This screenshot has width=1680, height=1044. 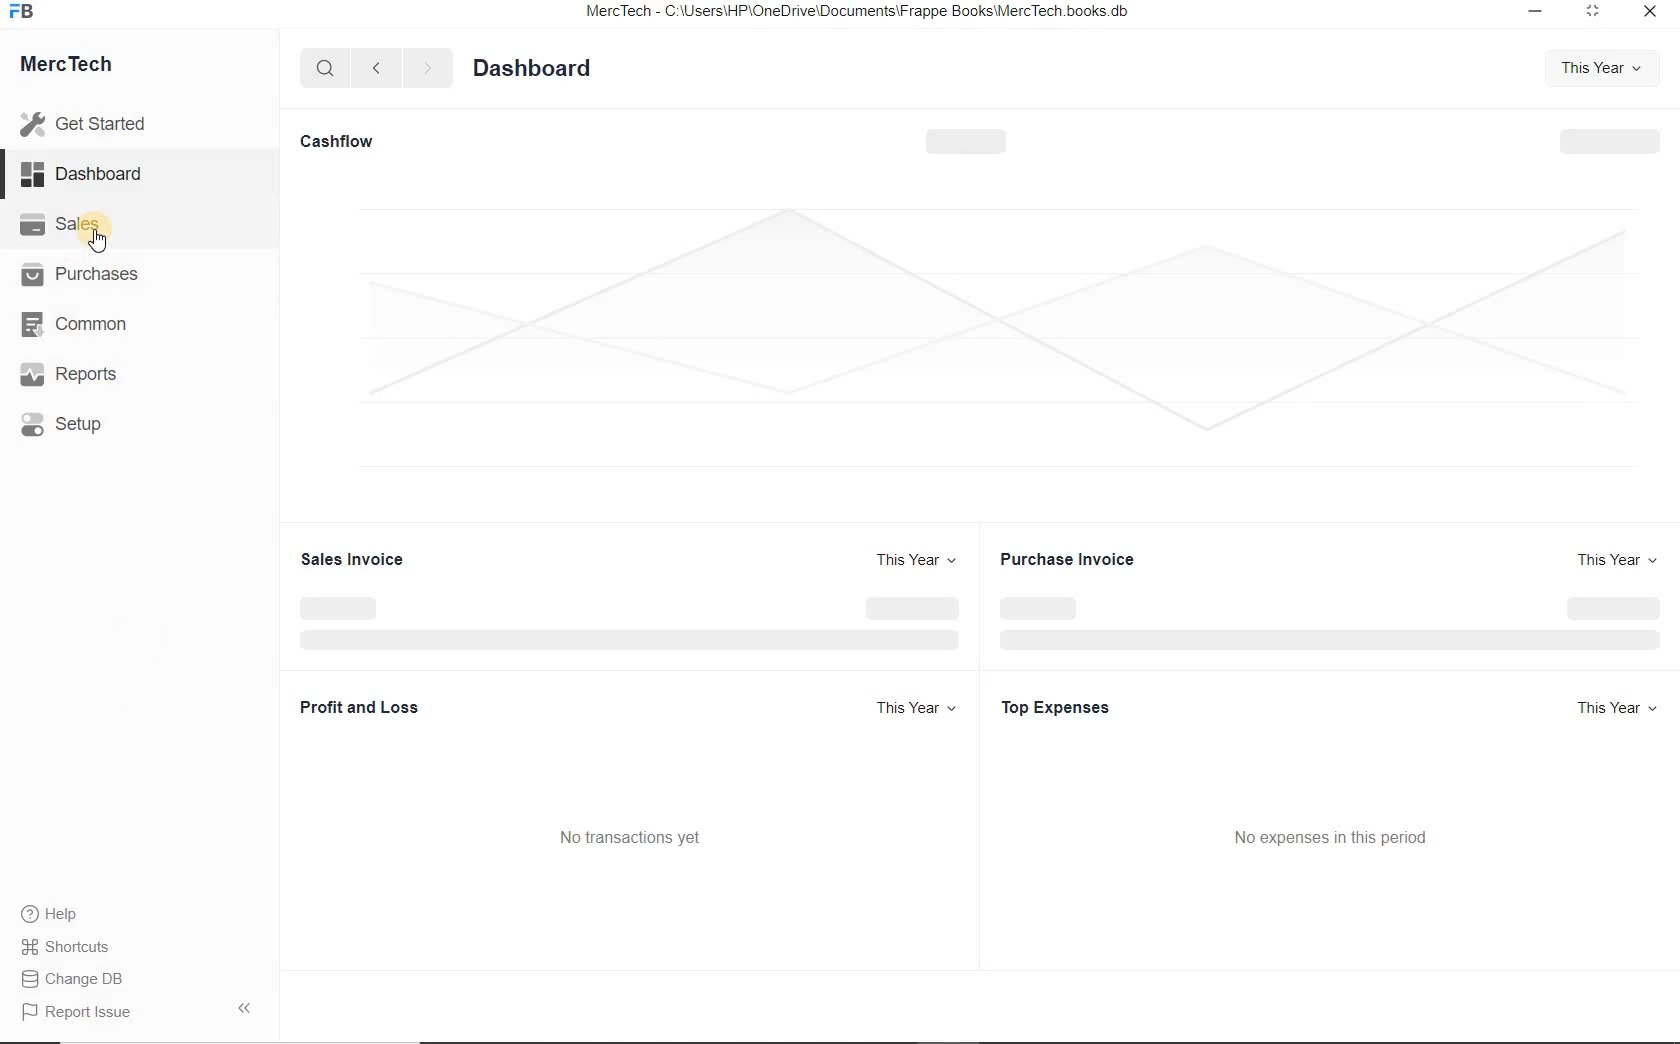 What do you see at coordinates (1597, 13) in the screenshot?
I see `Maximize` at bounding box center [1597, 13].